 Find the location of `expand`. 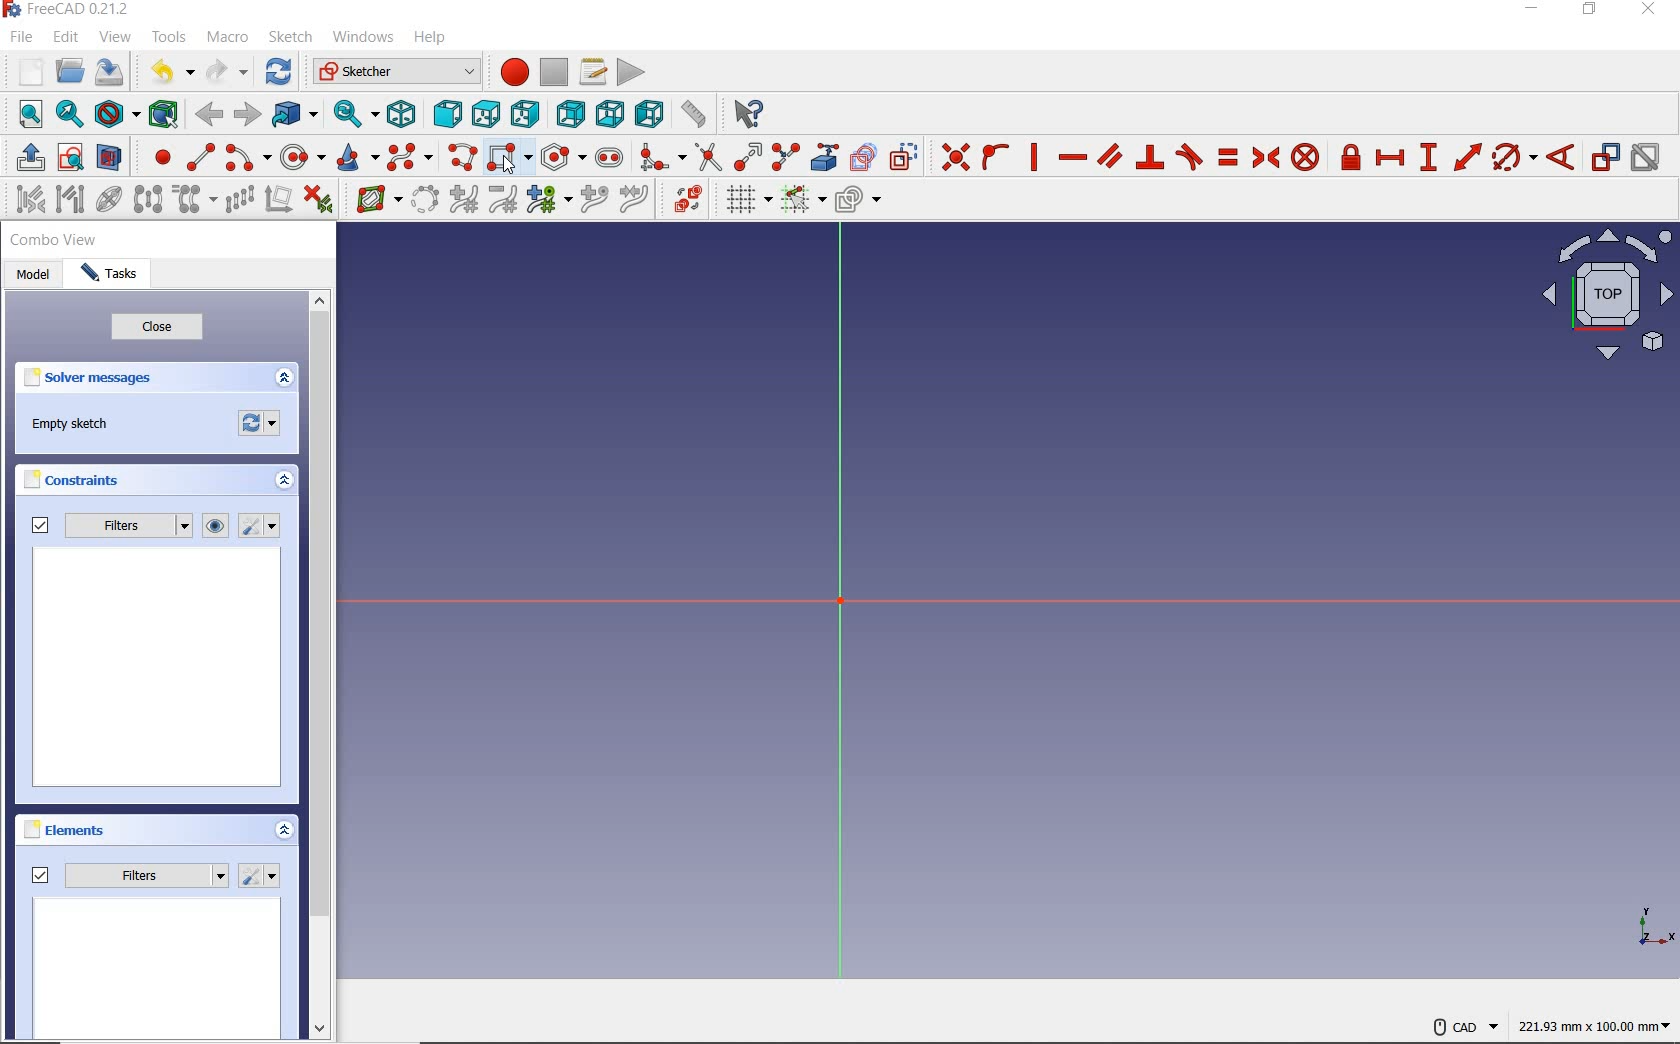

expand is located at coordinates (284, 379).